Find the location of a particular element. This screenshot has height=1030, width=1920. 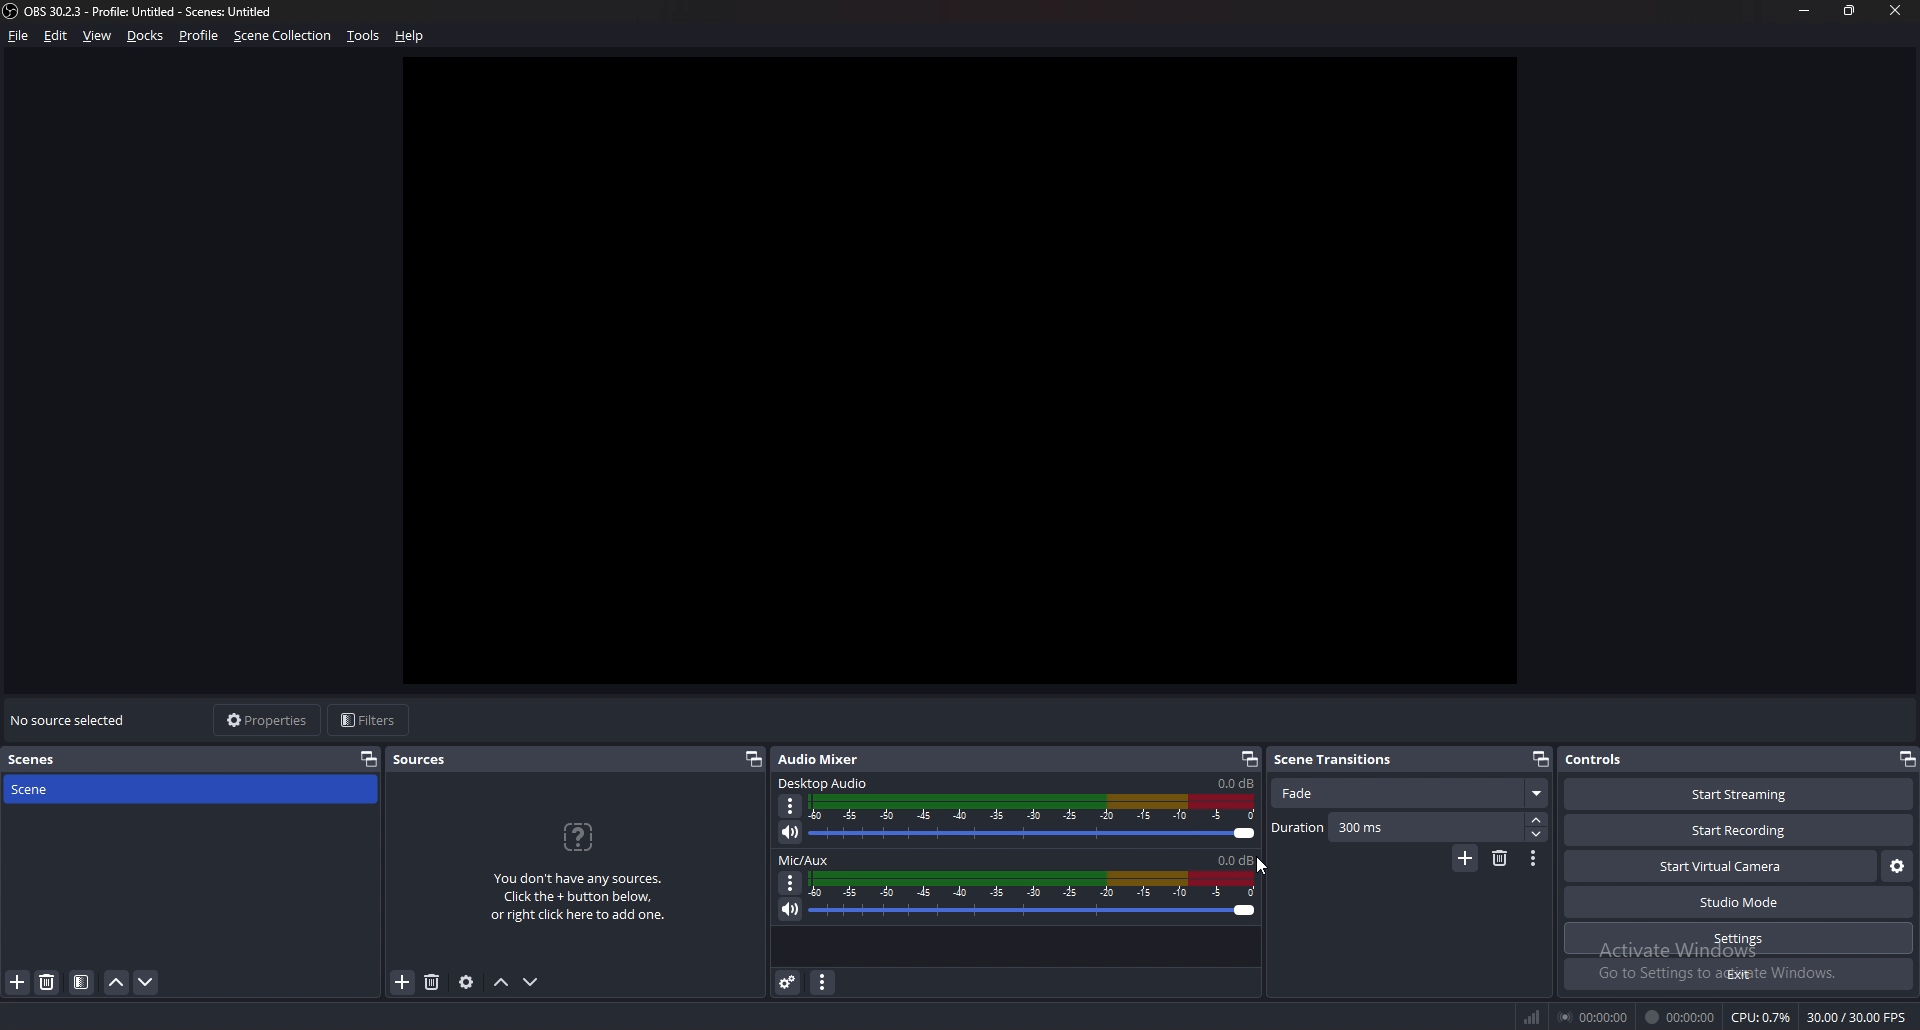

close is located at coordinates (1896, 10).